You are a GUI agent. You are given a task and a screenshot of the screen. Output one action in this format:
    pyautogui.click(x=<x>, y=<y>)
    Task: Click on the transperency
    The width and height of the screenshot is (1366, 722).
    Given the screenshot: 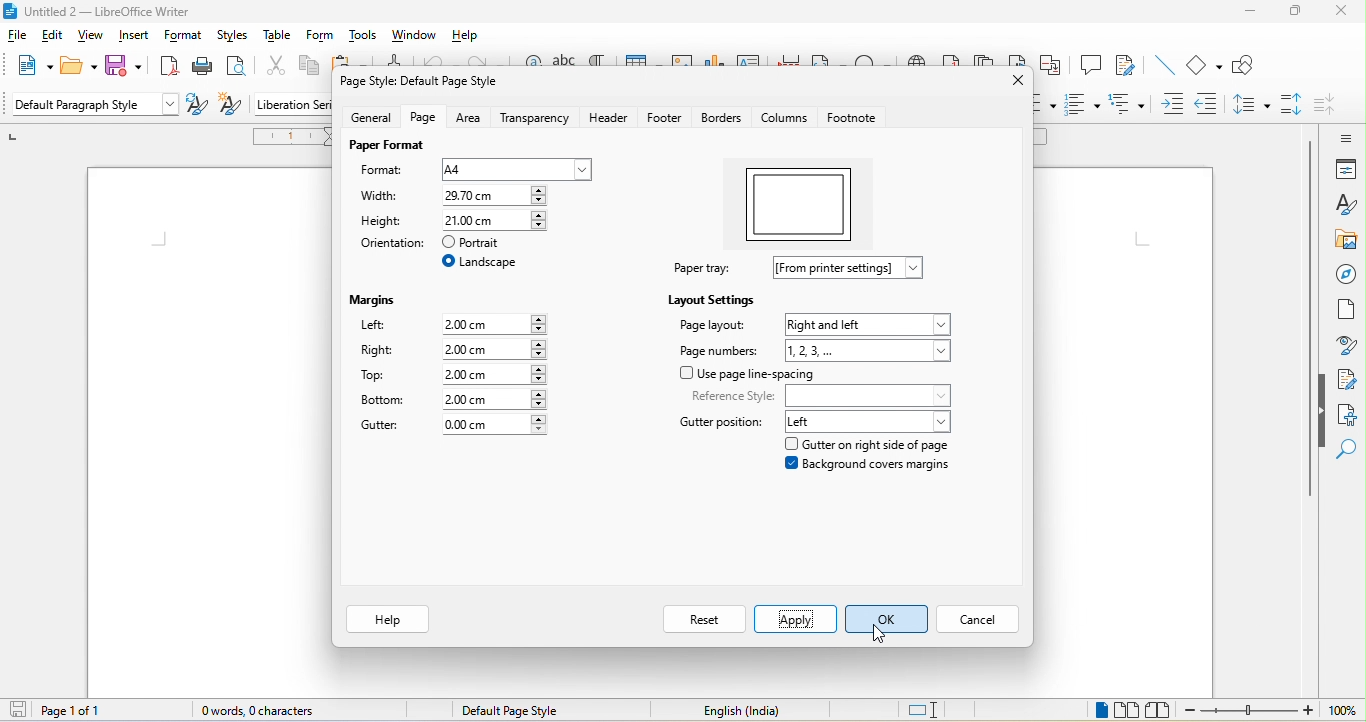 What is the action you would take?
    pyautogui.click(x=538, y=118)
    